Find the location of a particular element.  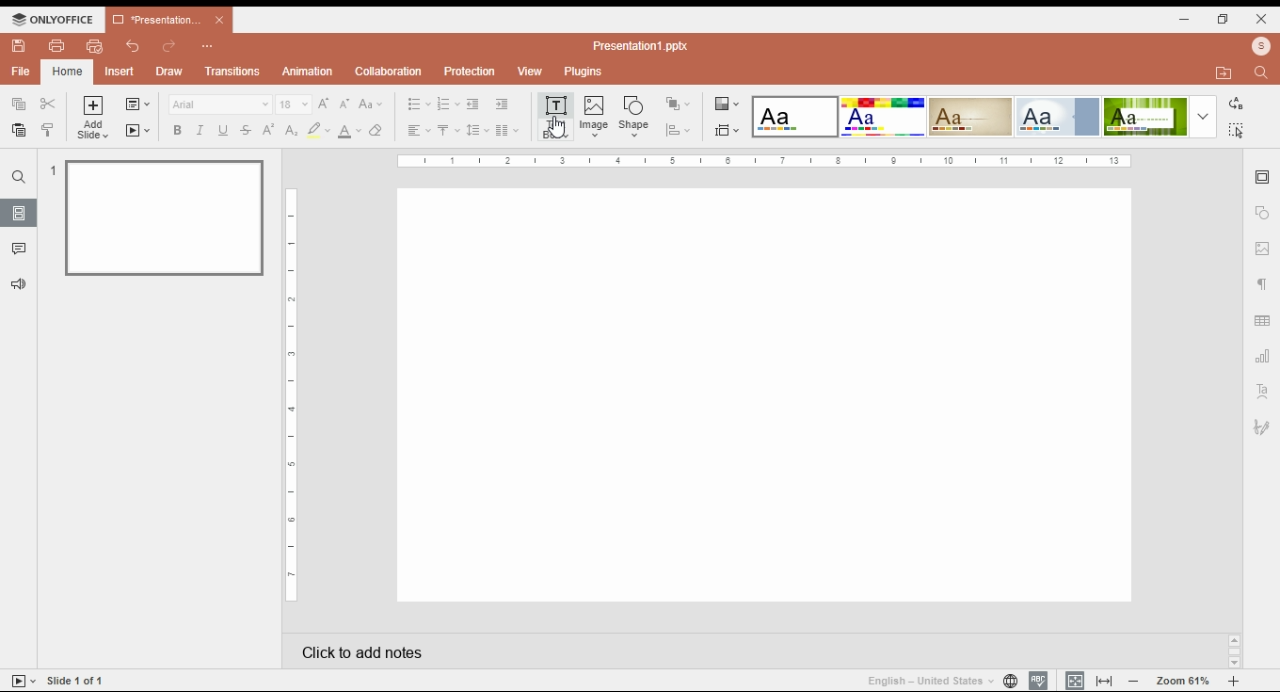

1 is located at coordinates (51, 170).